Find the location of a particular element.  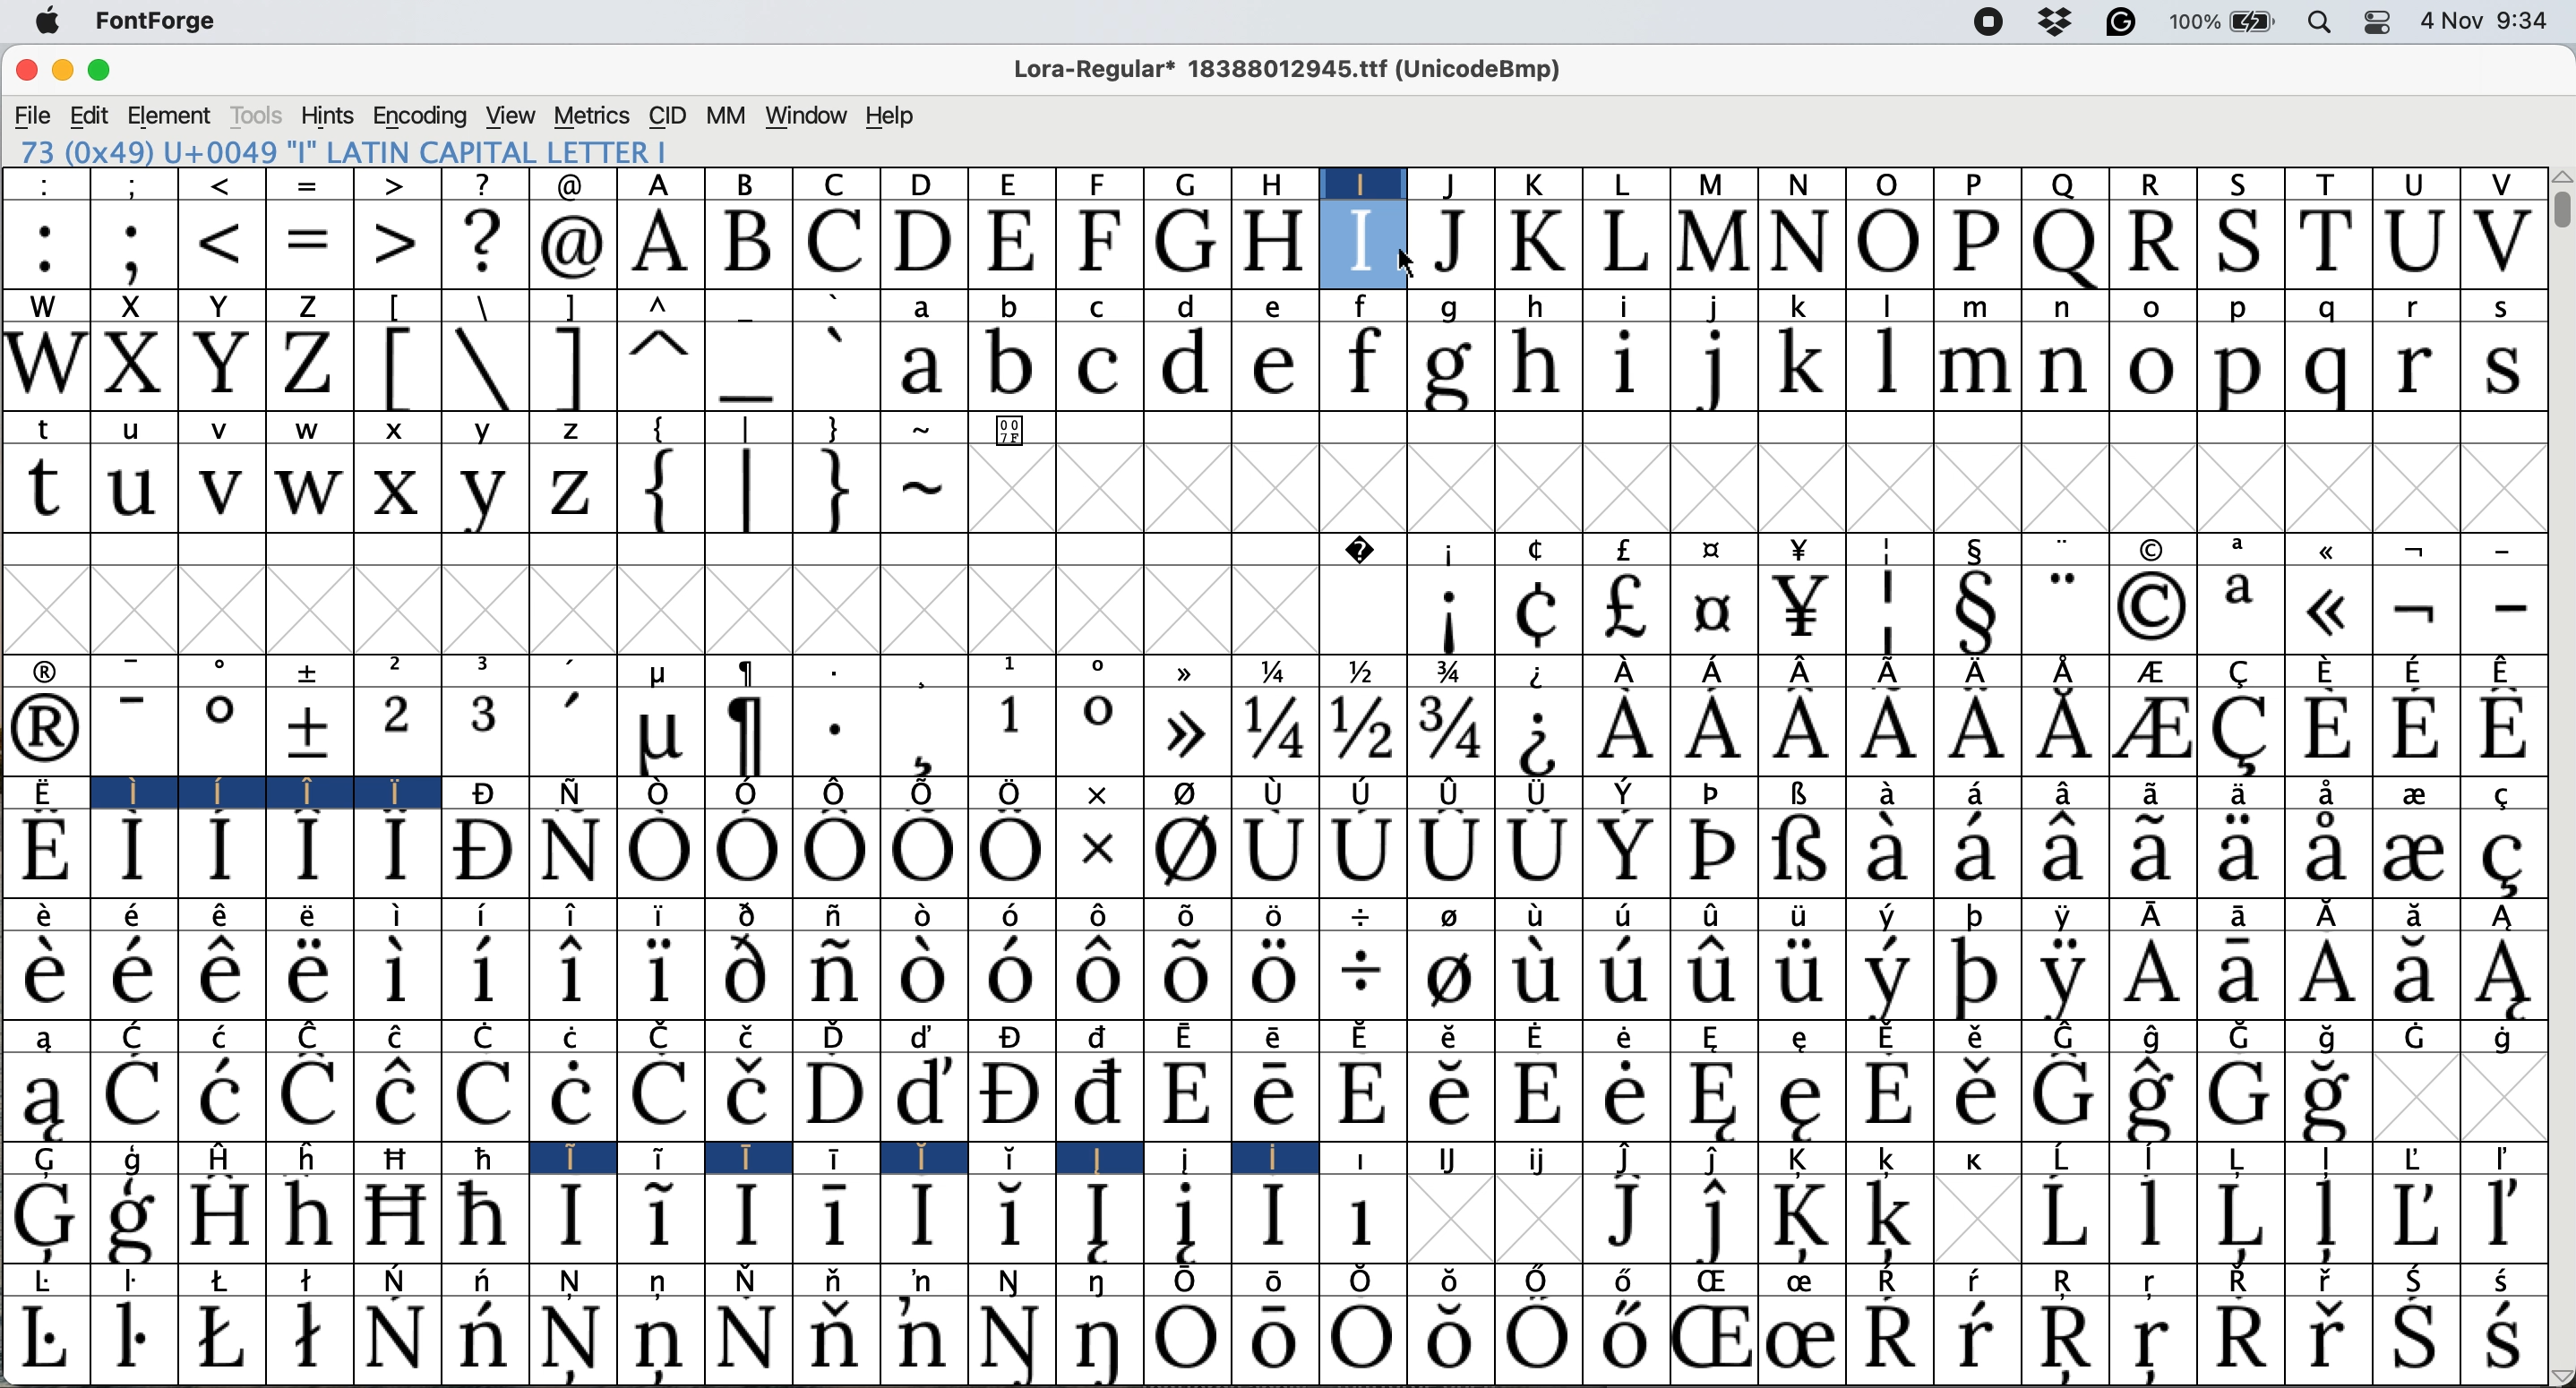

Symbol is located at coordinates (1718, 1037).